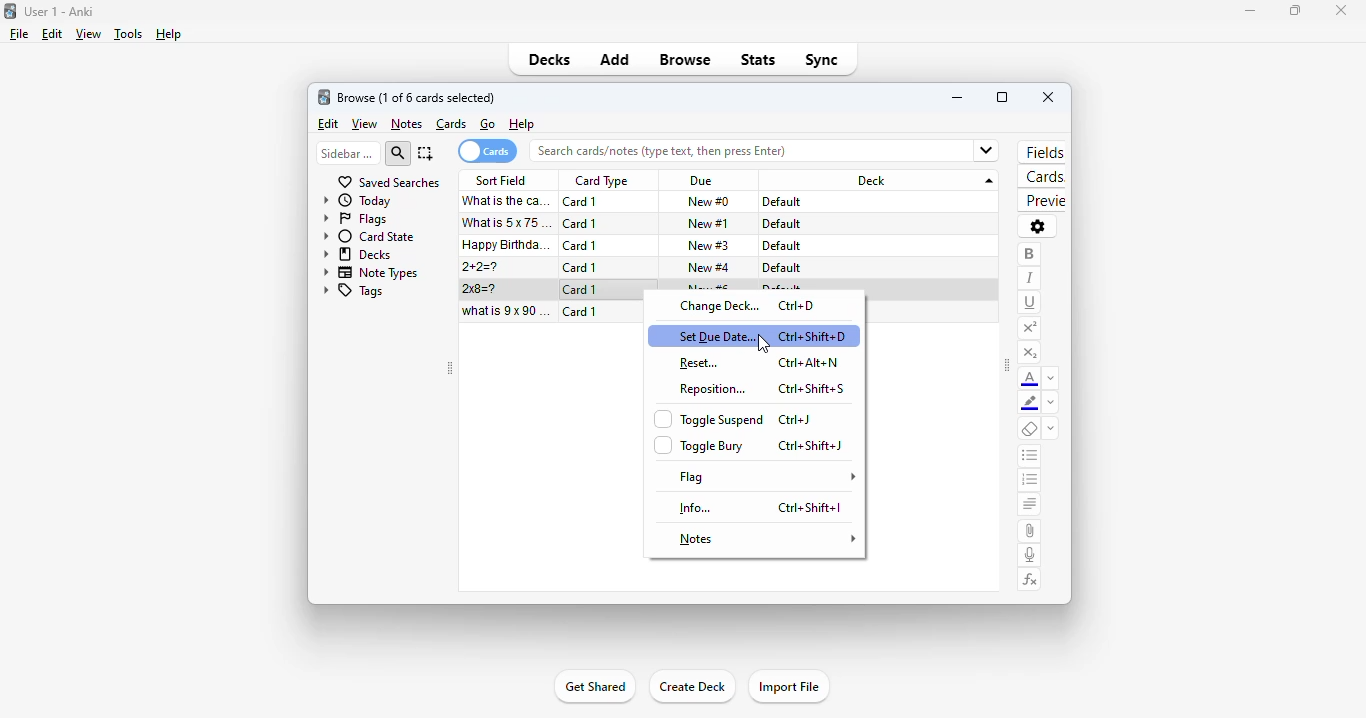  I want to click on go, so click(488, 124).